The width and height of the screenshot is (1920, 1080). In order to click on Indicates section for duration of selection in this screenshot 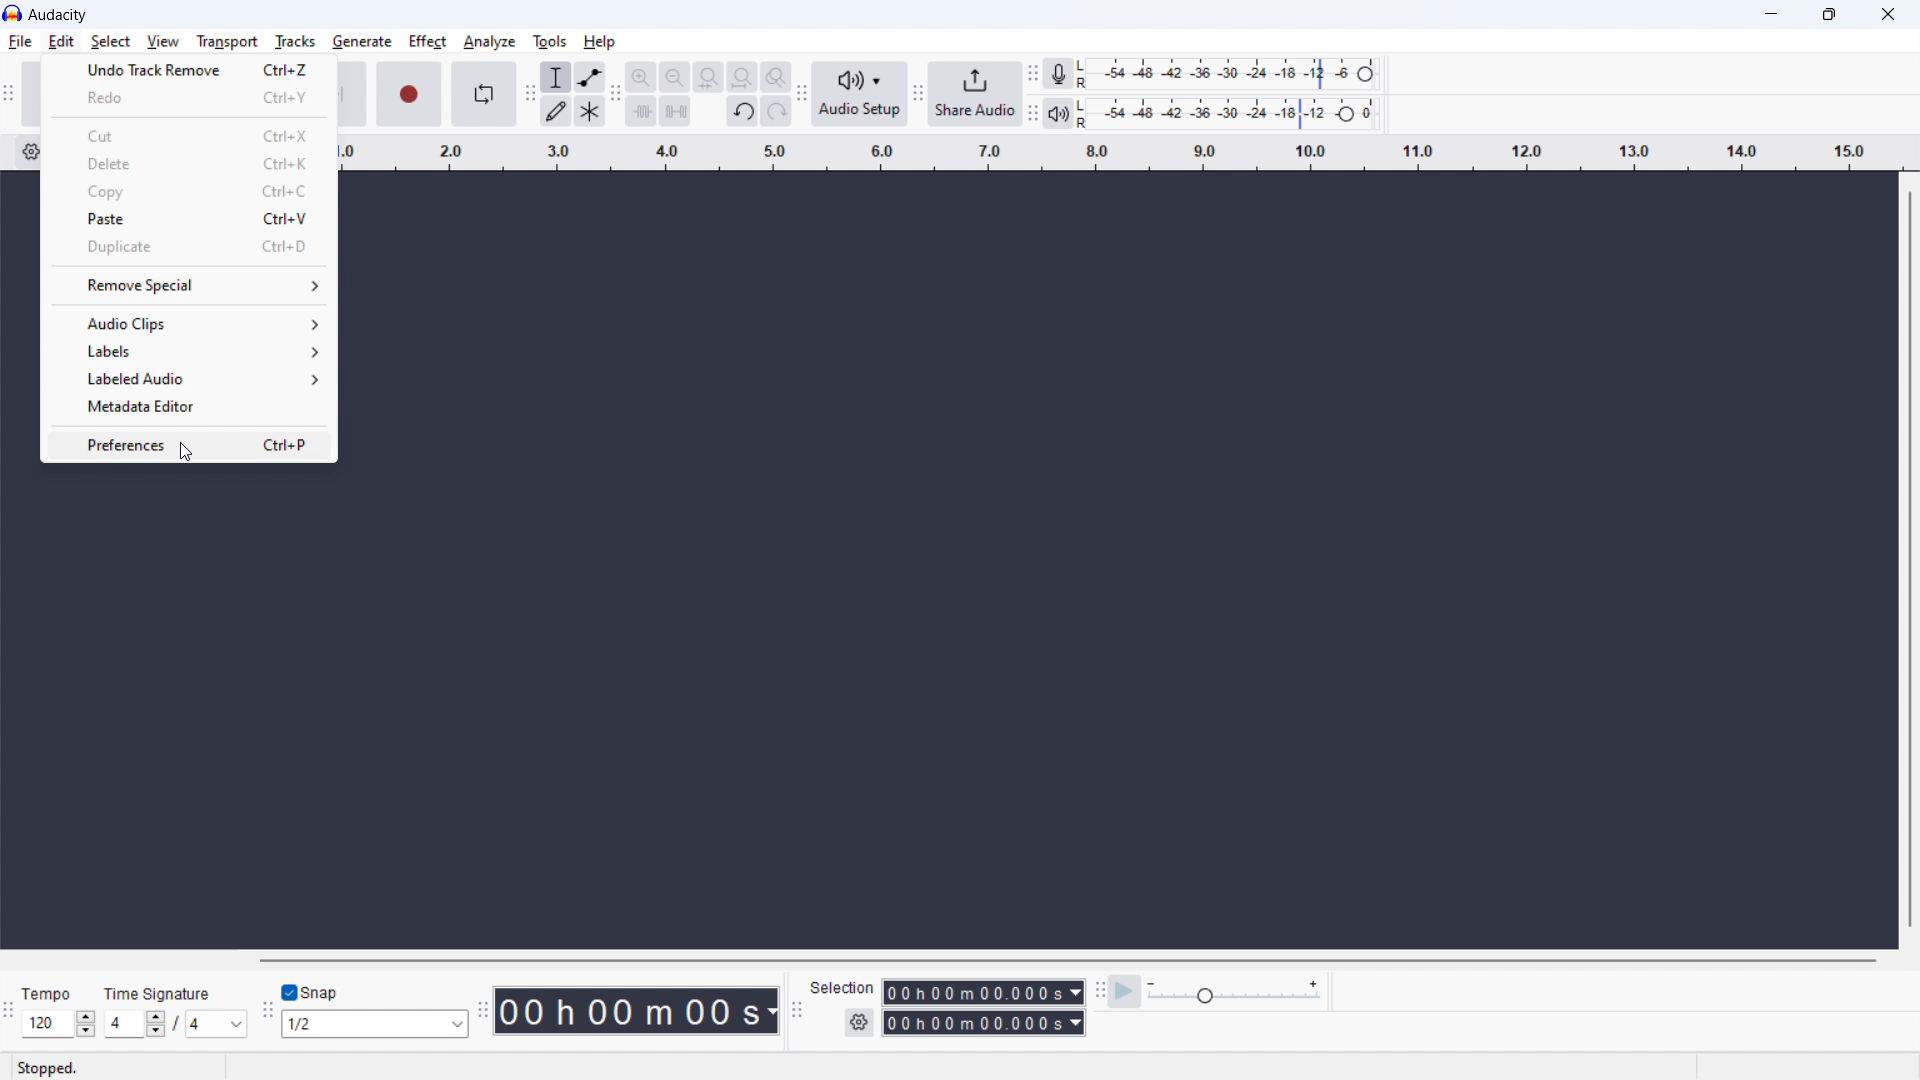, I will do `click(842, 987)`.